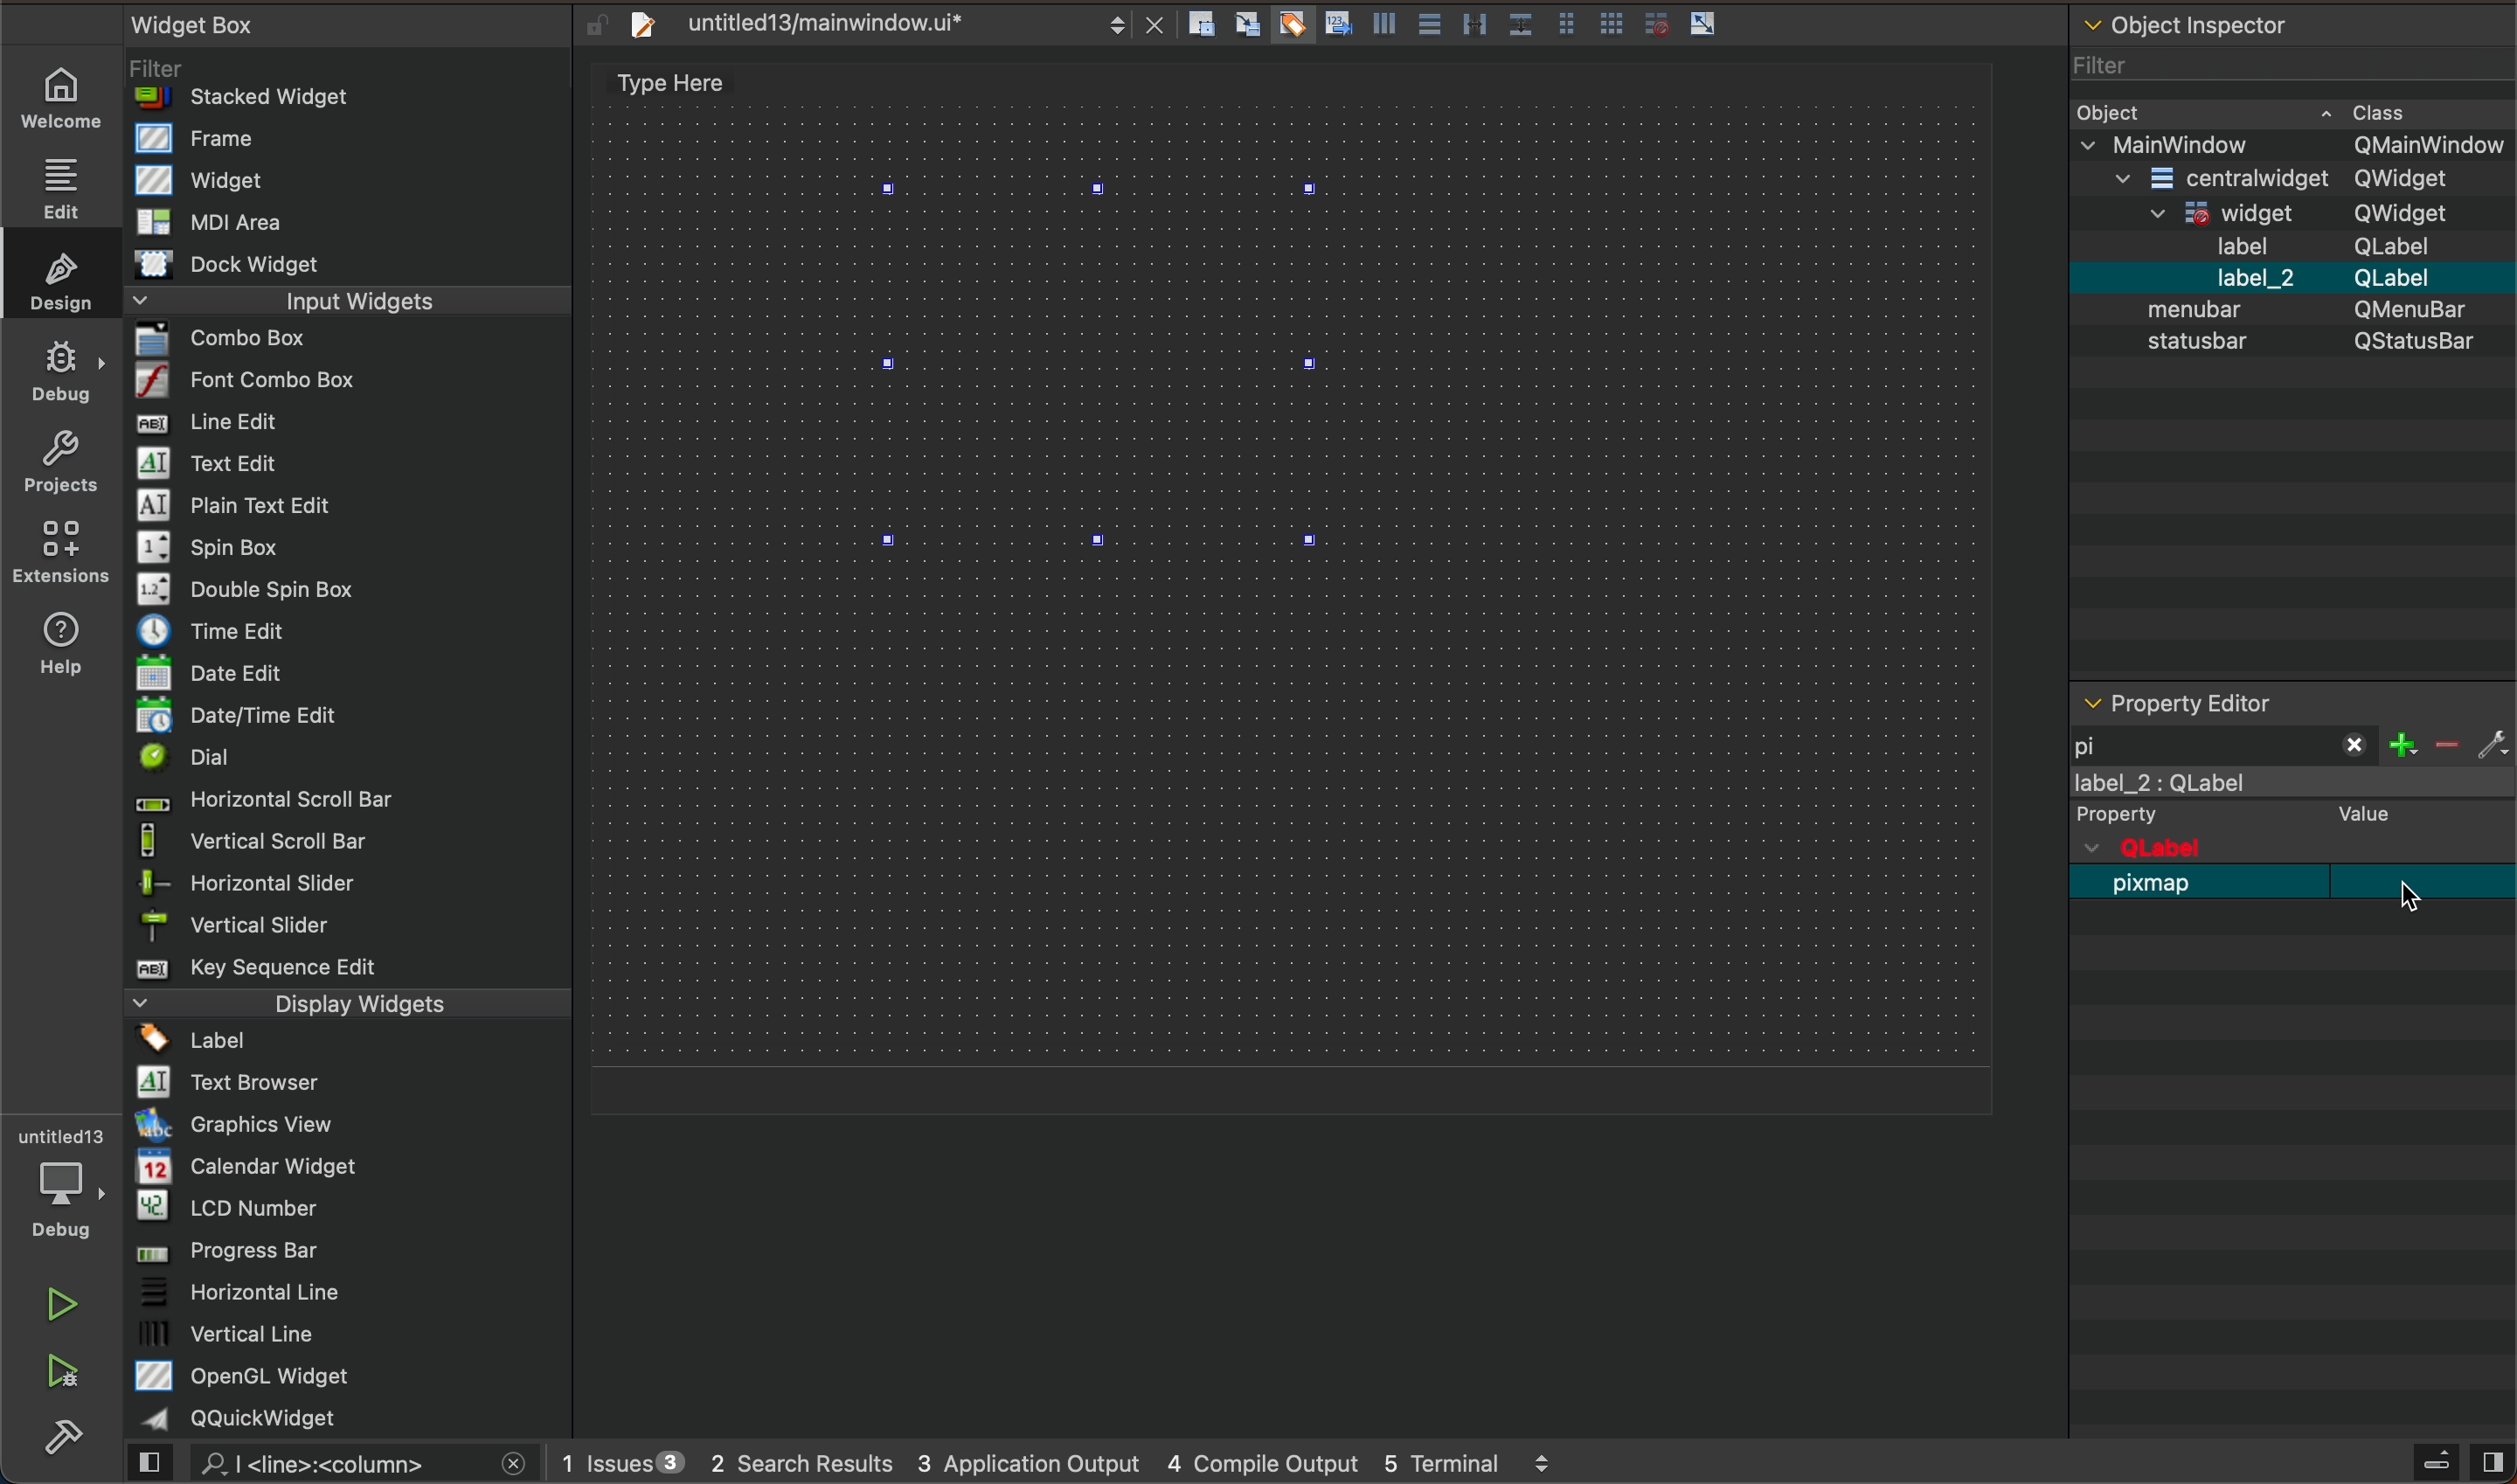 This screenshot has height=1484, width=2517. What do you see at coordinates (2289, 342) in the screenshot?
I see `object inspector` at bounding box center [2289, 342].